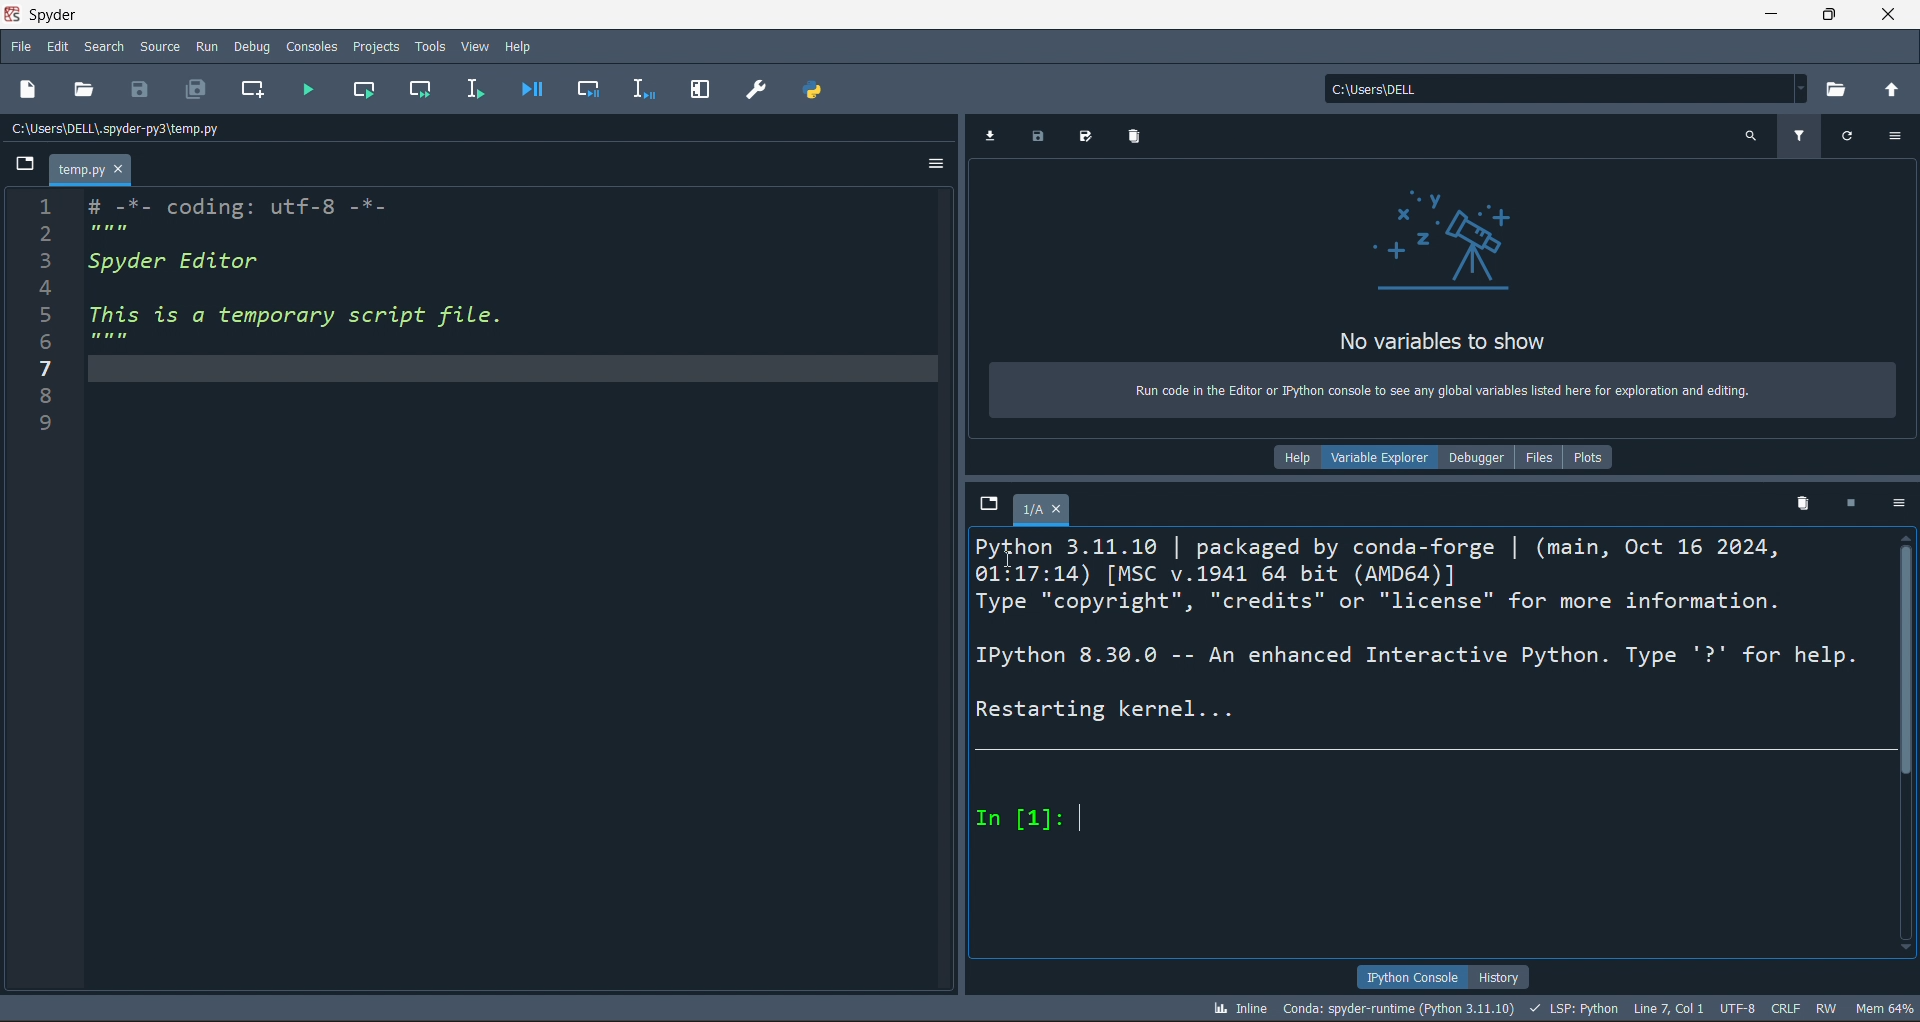  I want to click on CRLF, so click(1785, 1009).